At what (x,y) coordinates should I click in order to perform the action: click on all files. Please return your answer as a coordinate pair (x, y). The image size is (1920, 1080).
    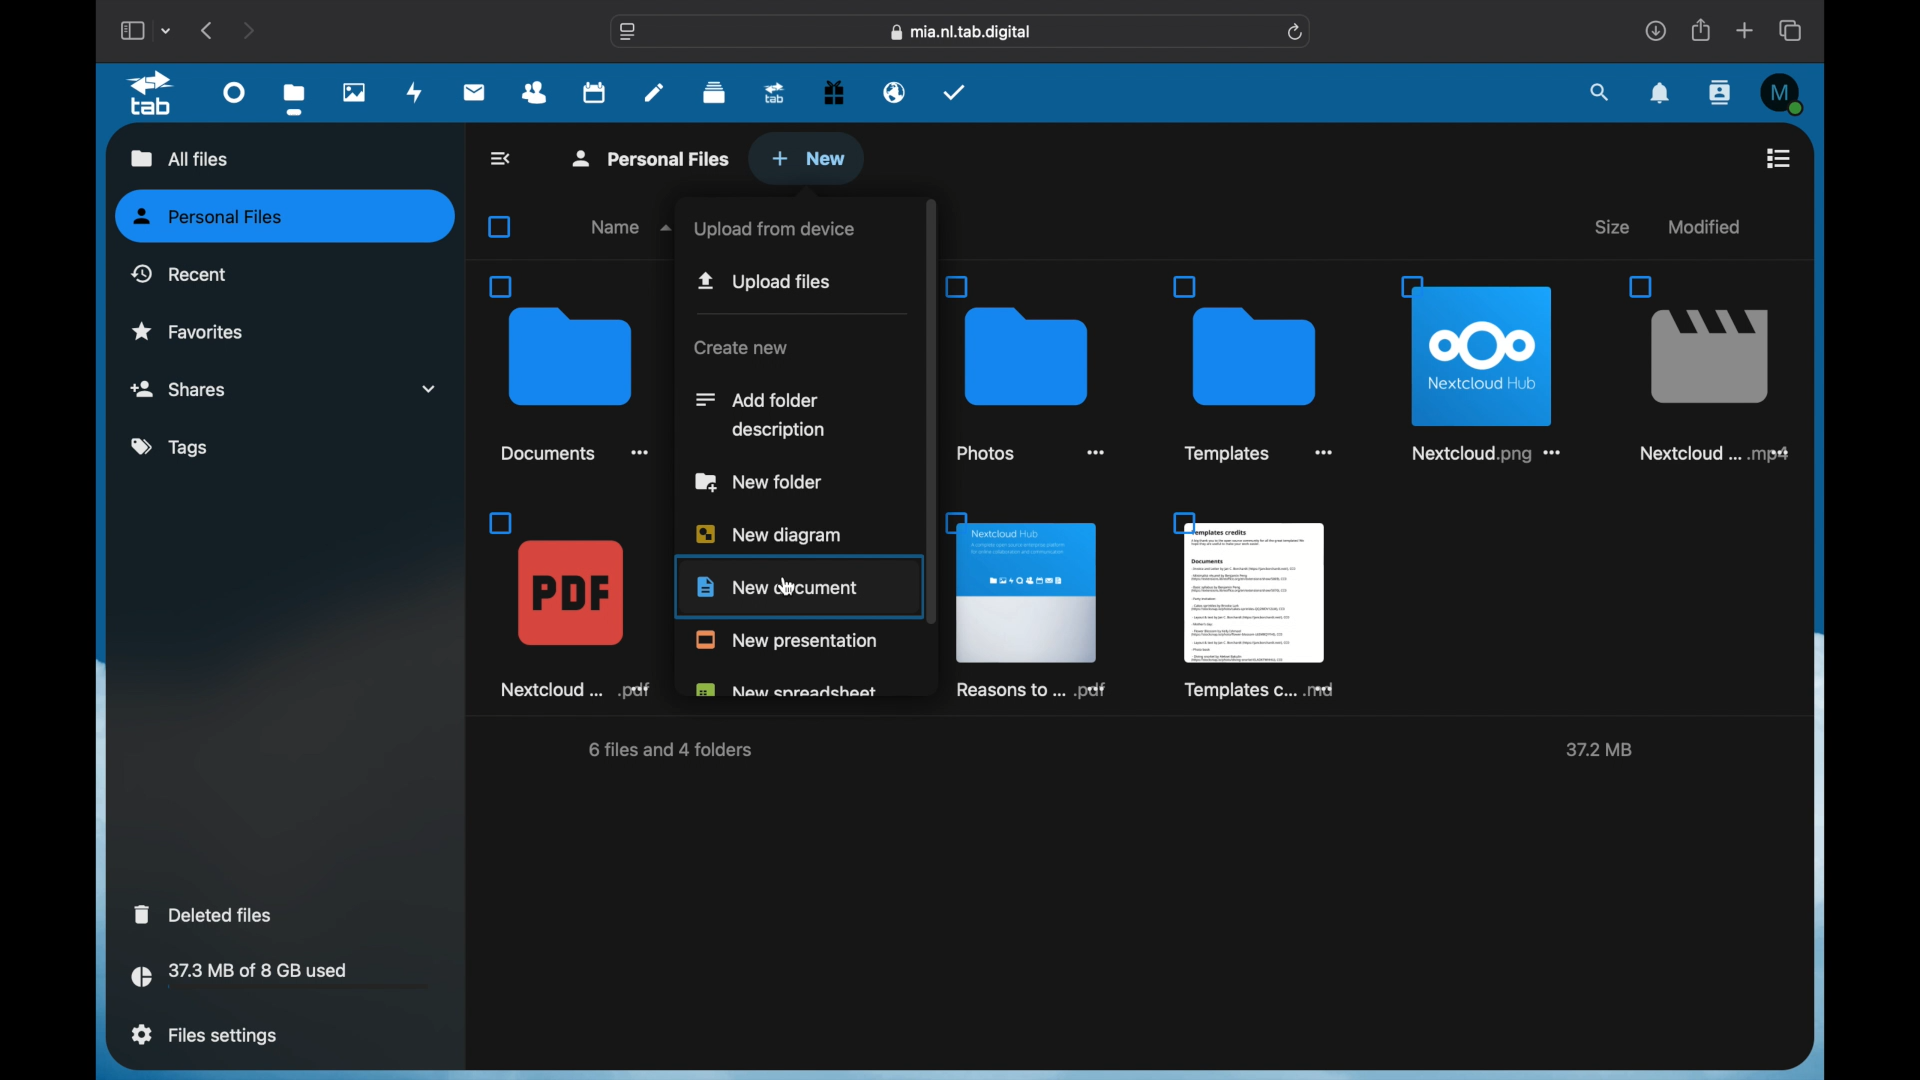
    Looking at the image, I should click on (176, 157).